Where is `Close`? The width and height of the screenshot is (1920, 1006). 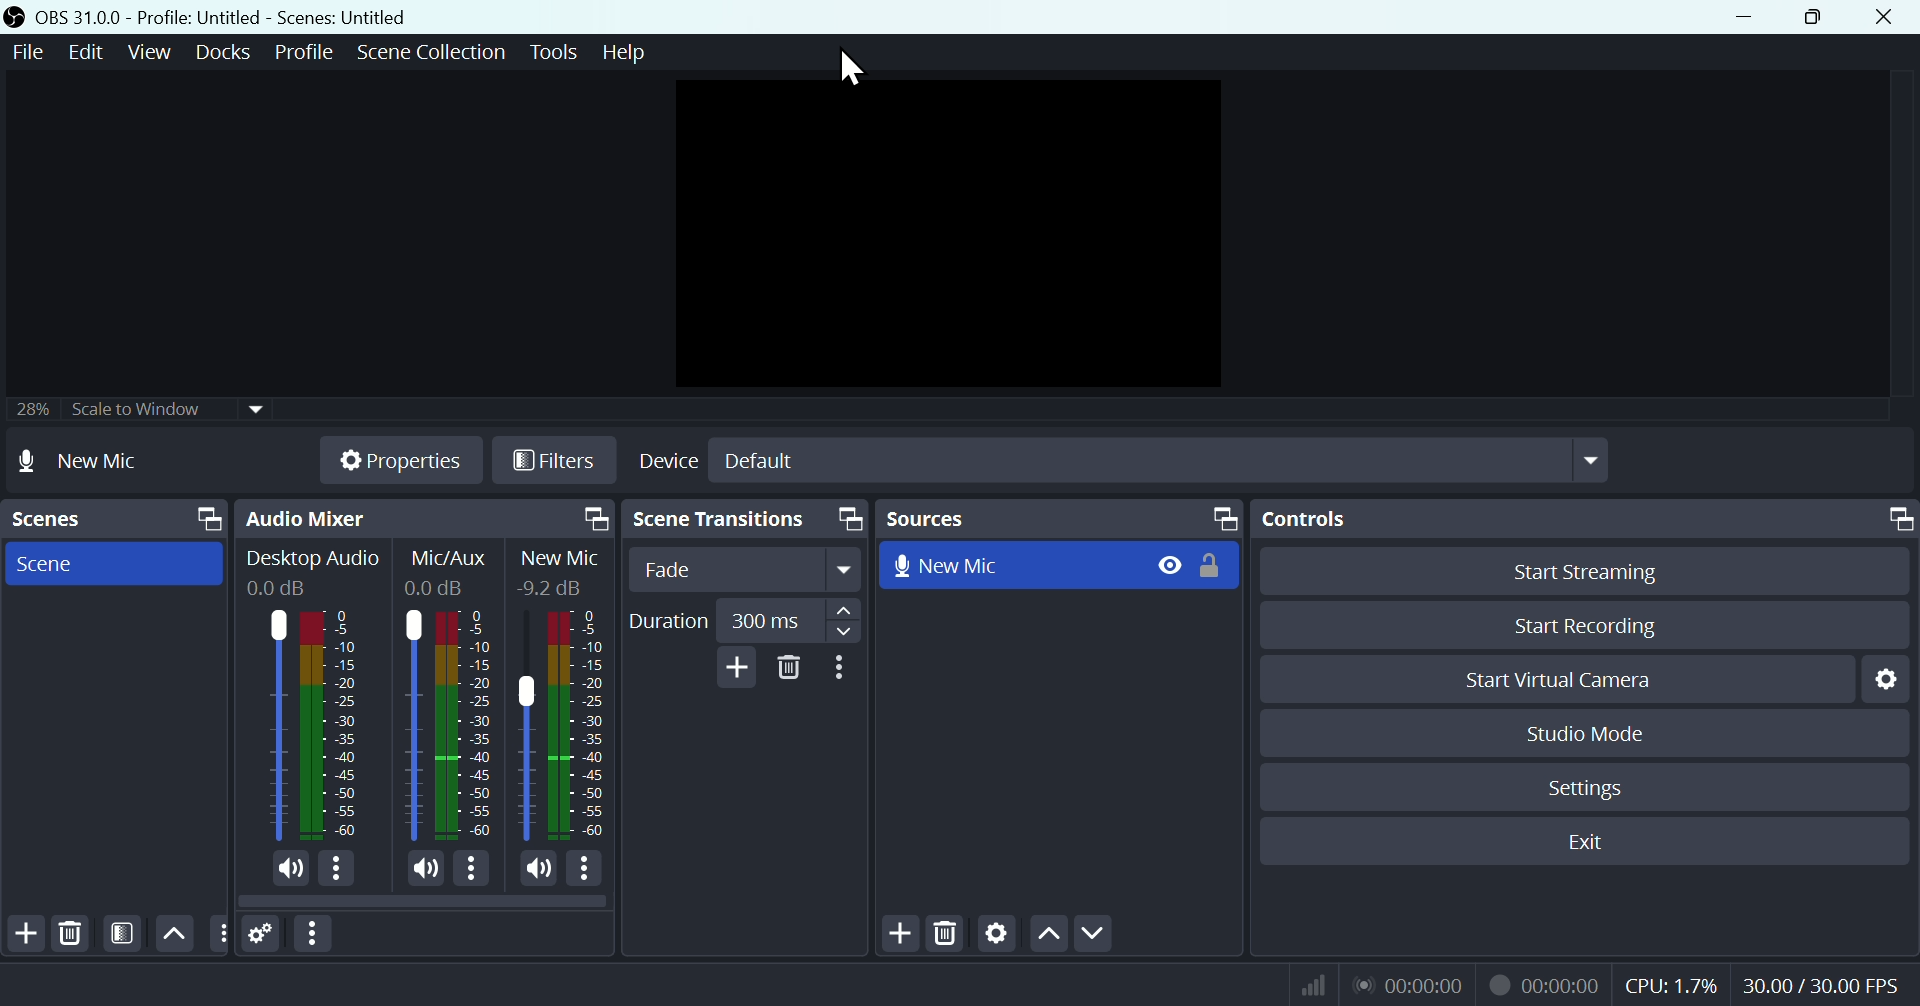
Close is located at coordinates (1882, 17).